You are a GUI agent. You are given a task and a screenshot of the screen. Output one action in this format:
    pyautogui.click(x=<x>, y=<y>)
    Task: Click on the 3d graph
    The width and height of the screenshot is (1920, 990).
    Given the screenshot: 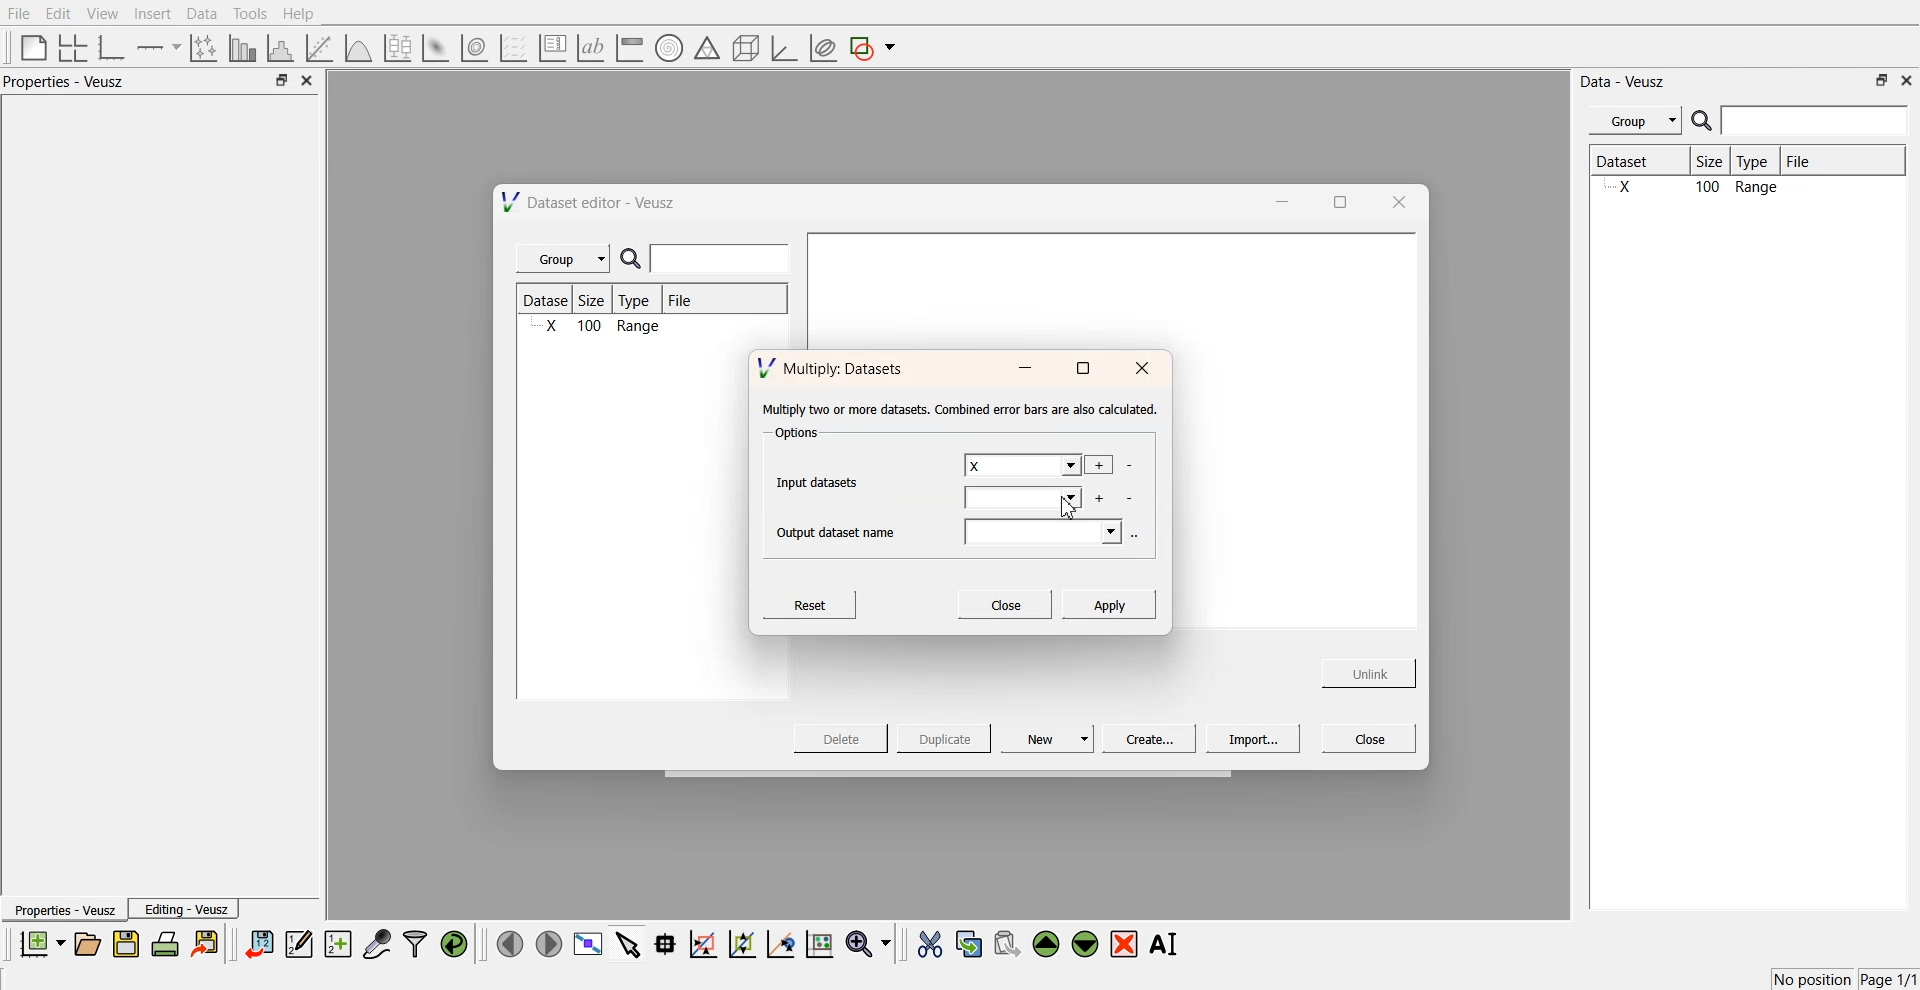 What is the action you would take?
    pyautogui.click(x=783, y=49)
    